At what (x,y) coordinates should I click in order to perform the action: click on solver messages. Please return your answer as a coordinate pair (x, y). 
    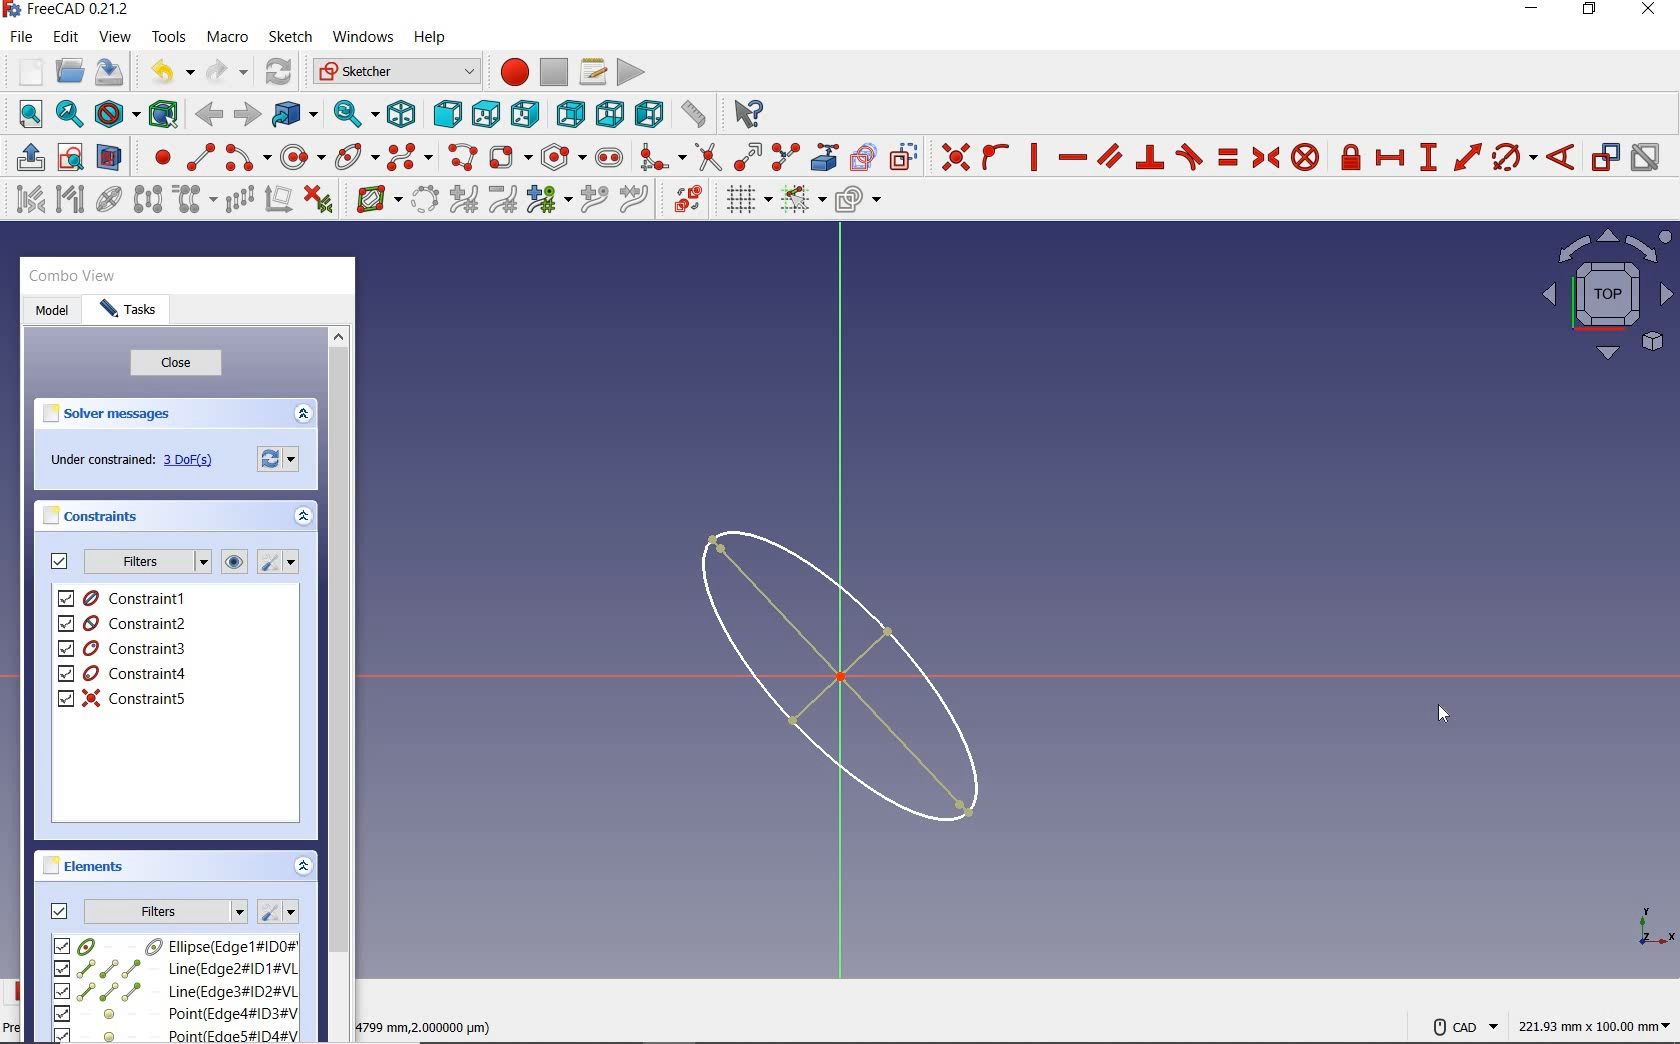
    Looking at the image, I should click on (108, 414).